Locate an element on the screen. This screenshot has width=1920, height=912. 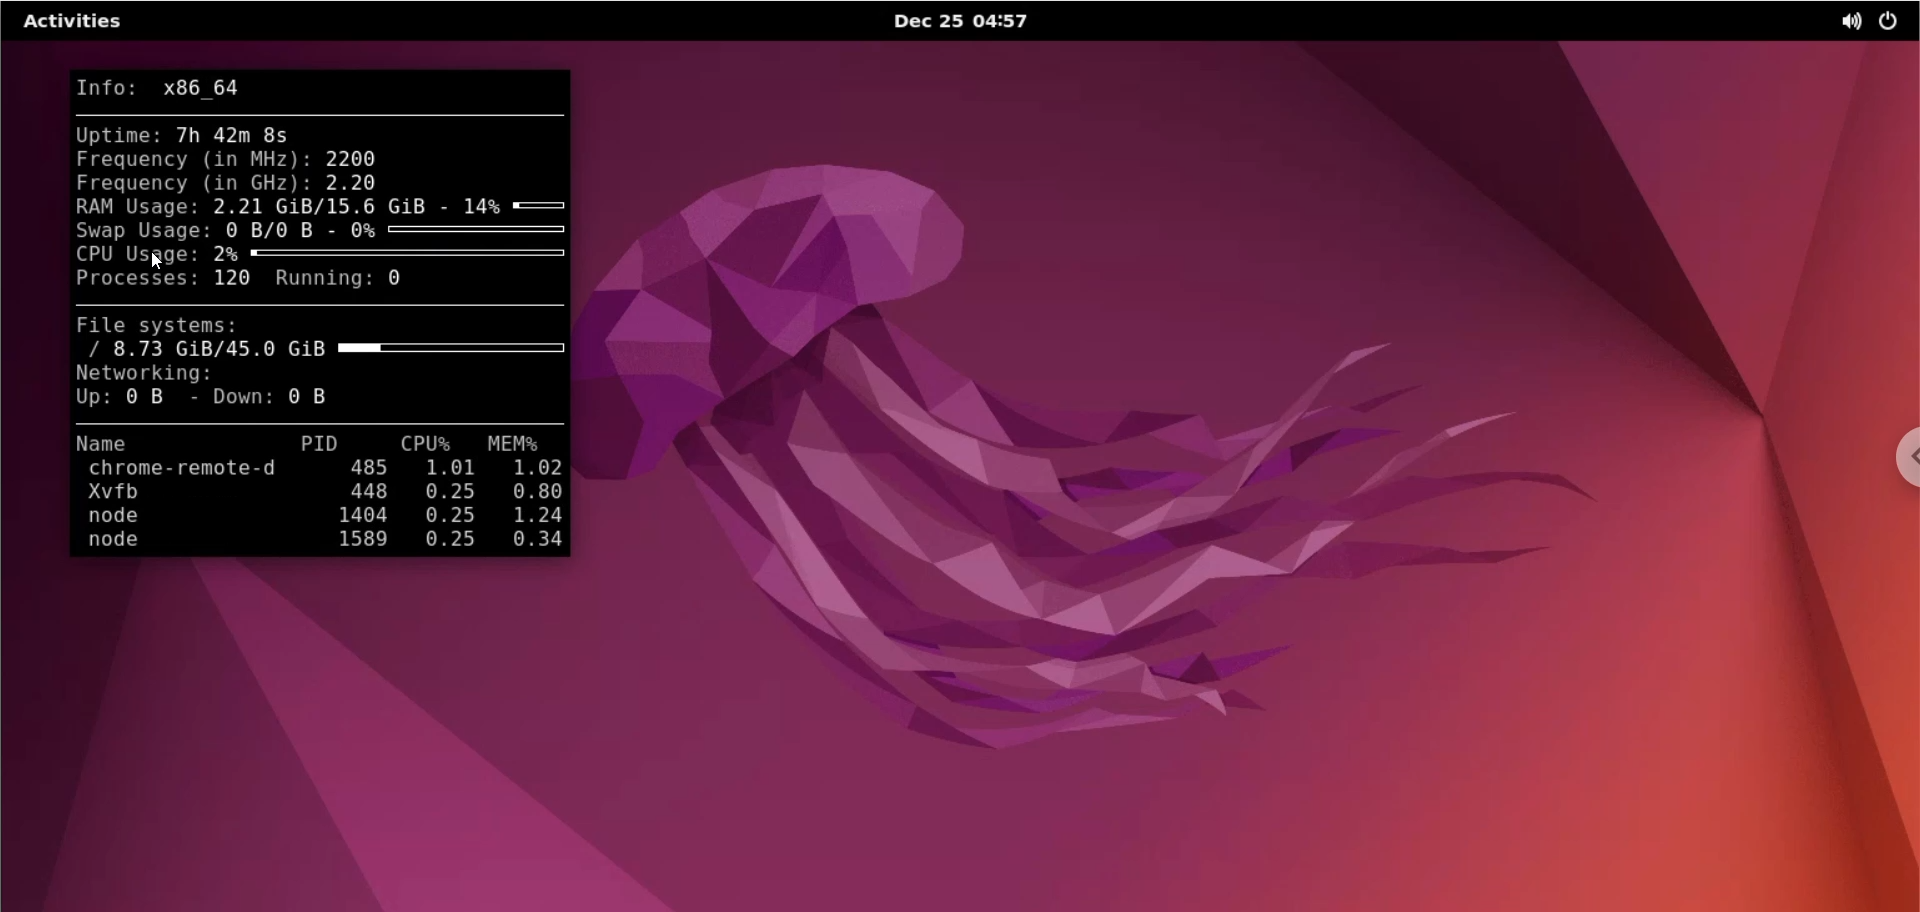
0 is located at coordinates (393, 282).